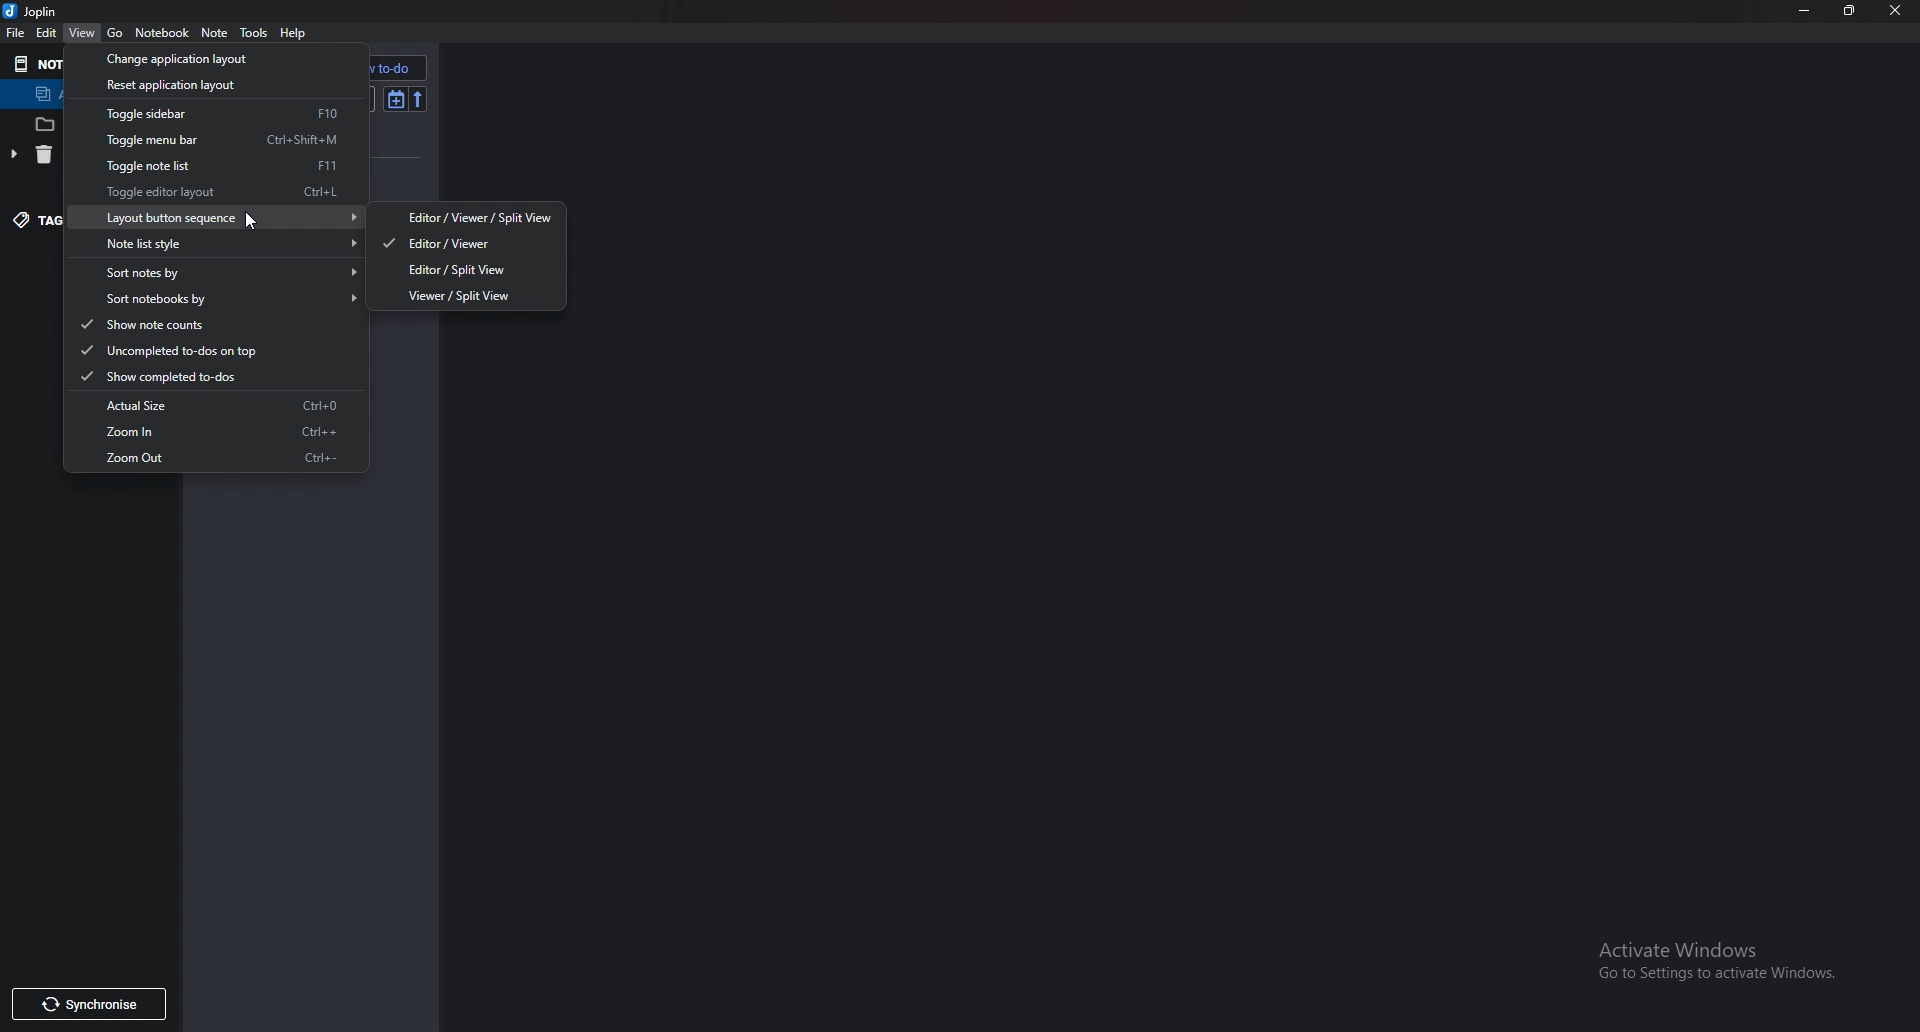  Describe the element at coordinates (418, 99) in the screenshot. I see `Reverse sort order` at that location.